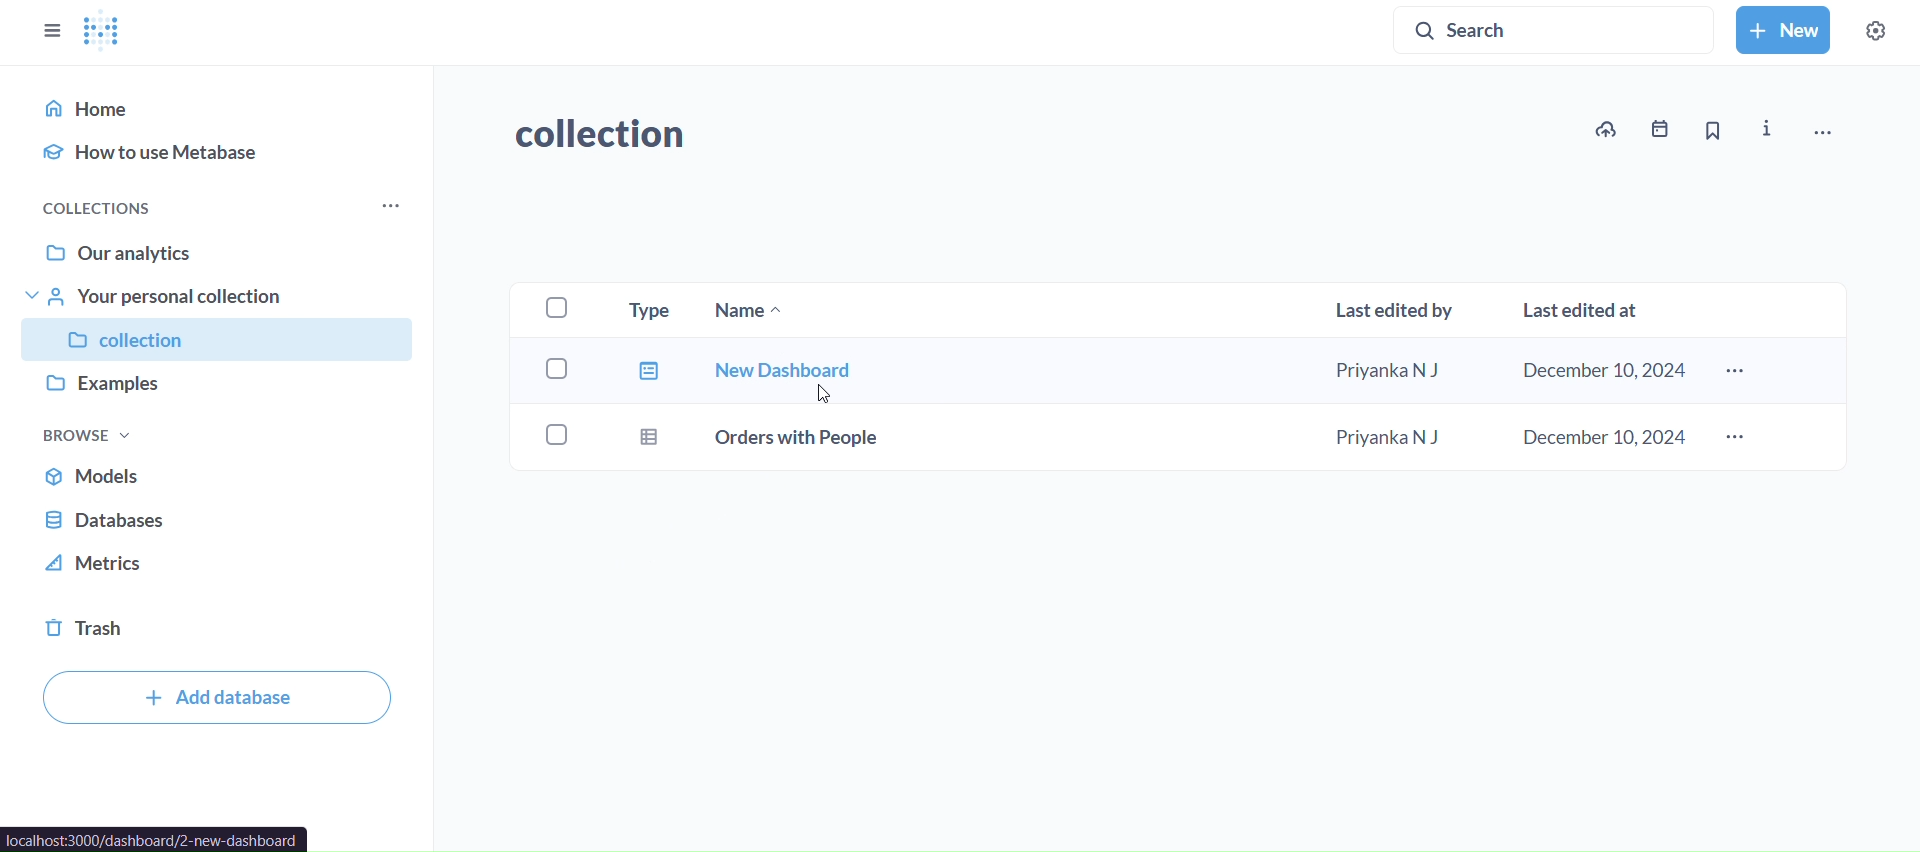  Describe the element at coordinates (1876, 30) in the screenshot. I see `settings` at that location.